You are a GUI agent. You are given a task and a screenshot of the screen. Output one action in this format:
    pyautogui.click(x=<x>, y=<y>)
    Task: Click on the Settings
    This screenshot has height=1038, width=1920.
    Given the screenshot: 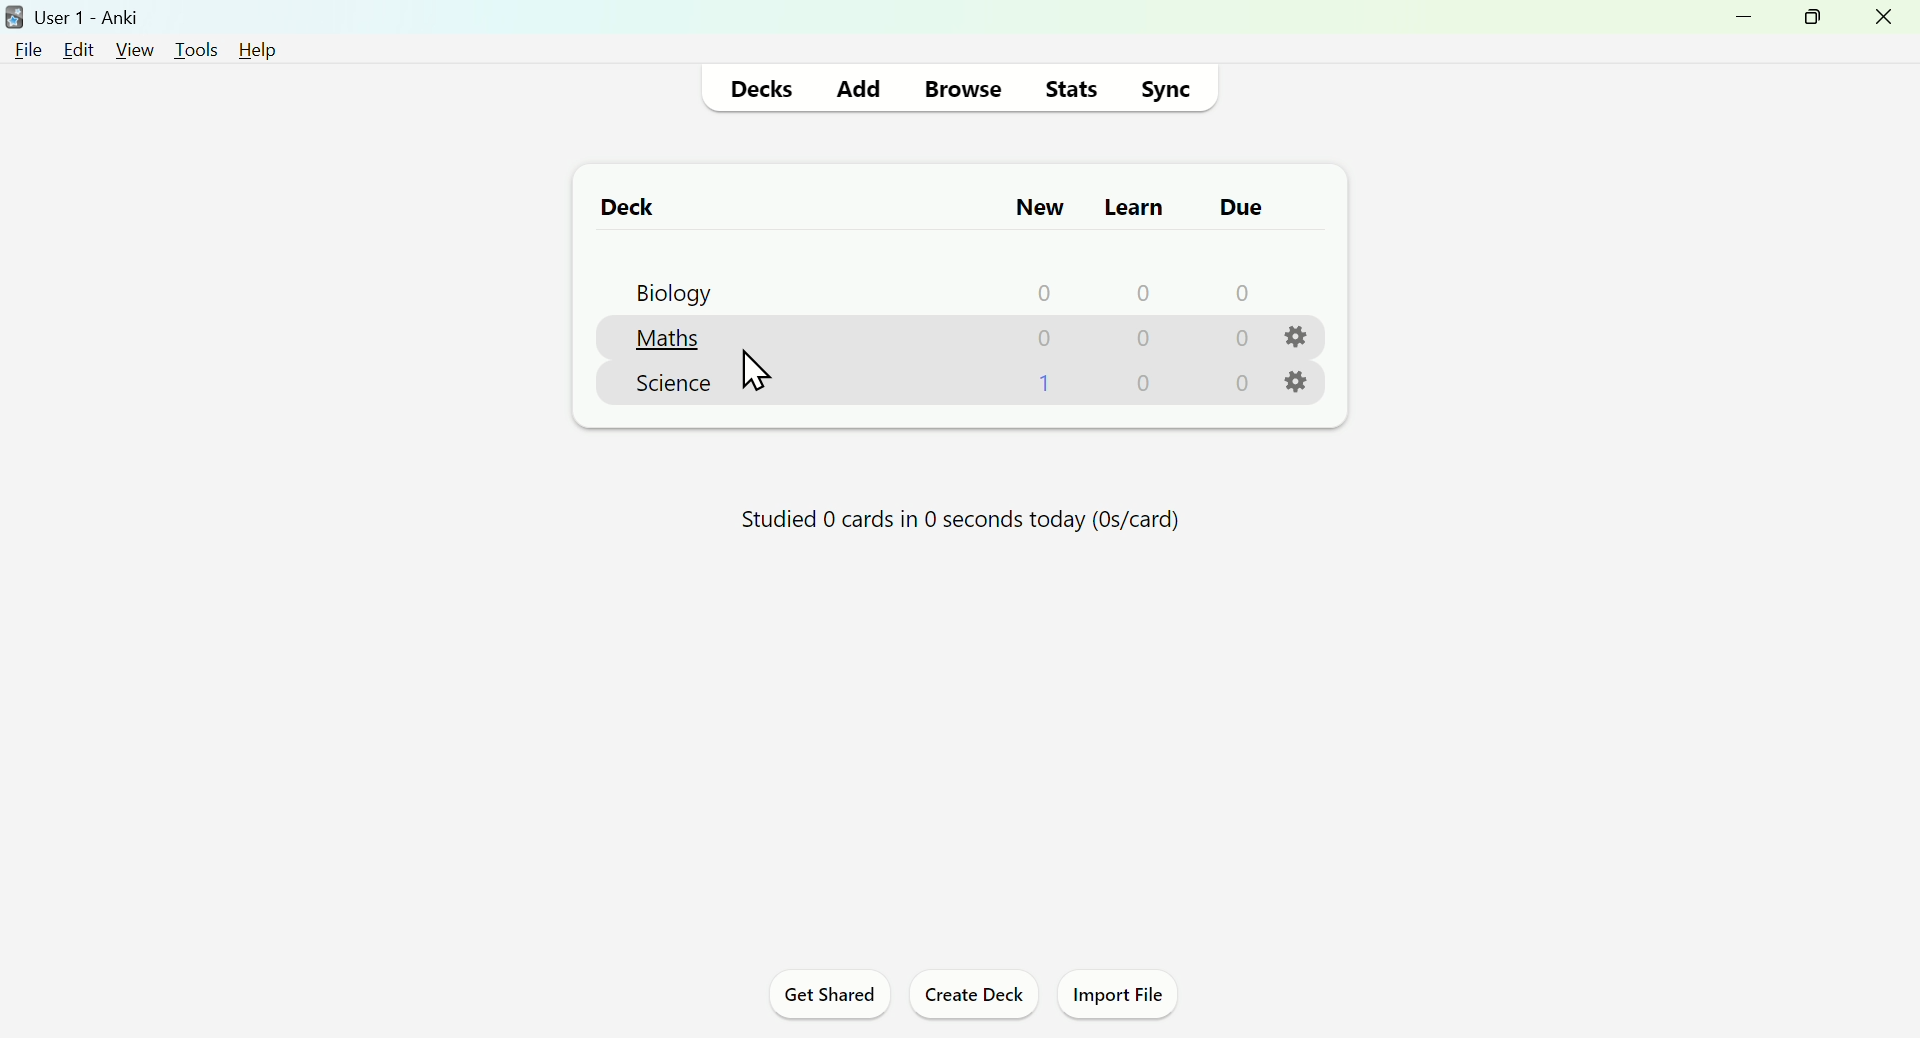 What is the action you would take?
    pyautogui.click(x=1296, y=337)
    